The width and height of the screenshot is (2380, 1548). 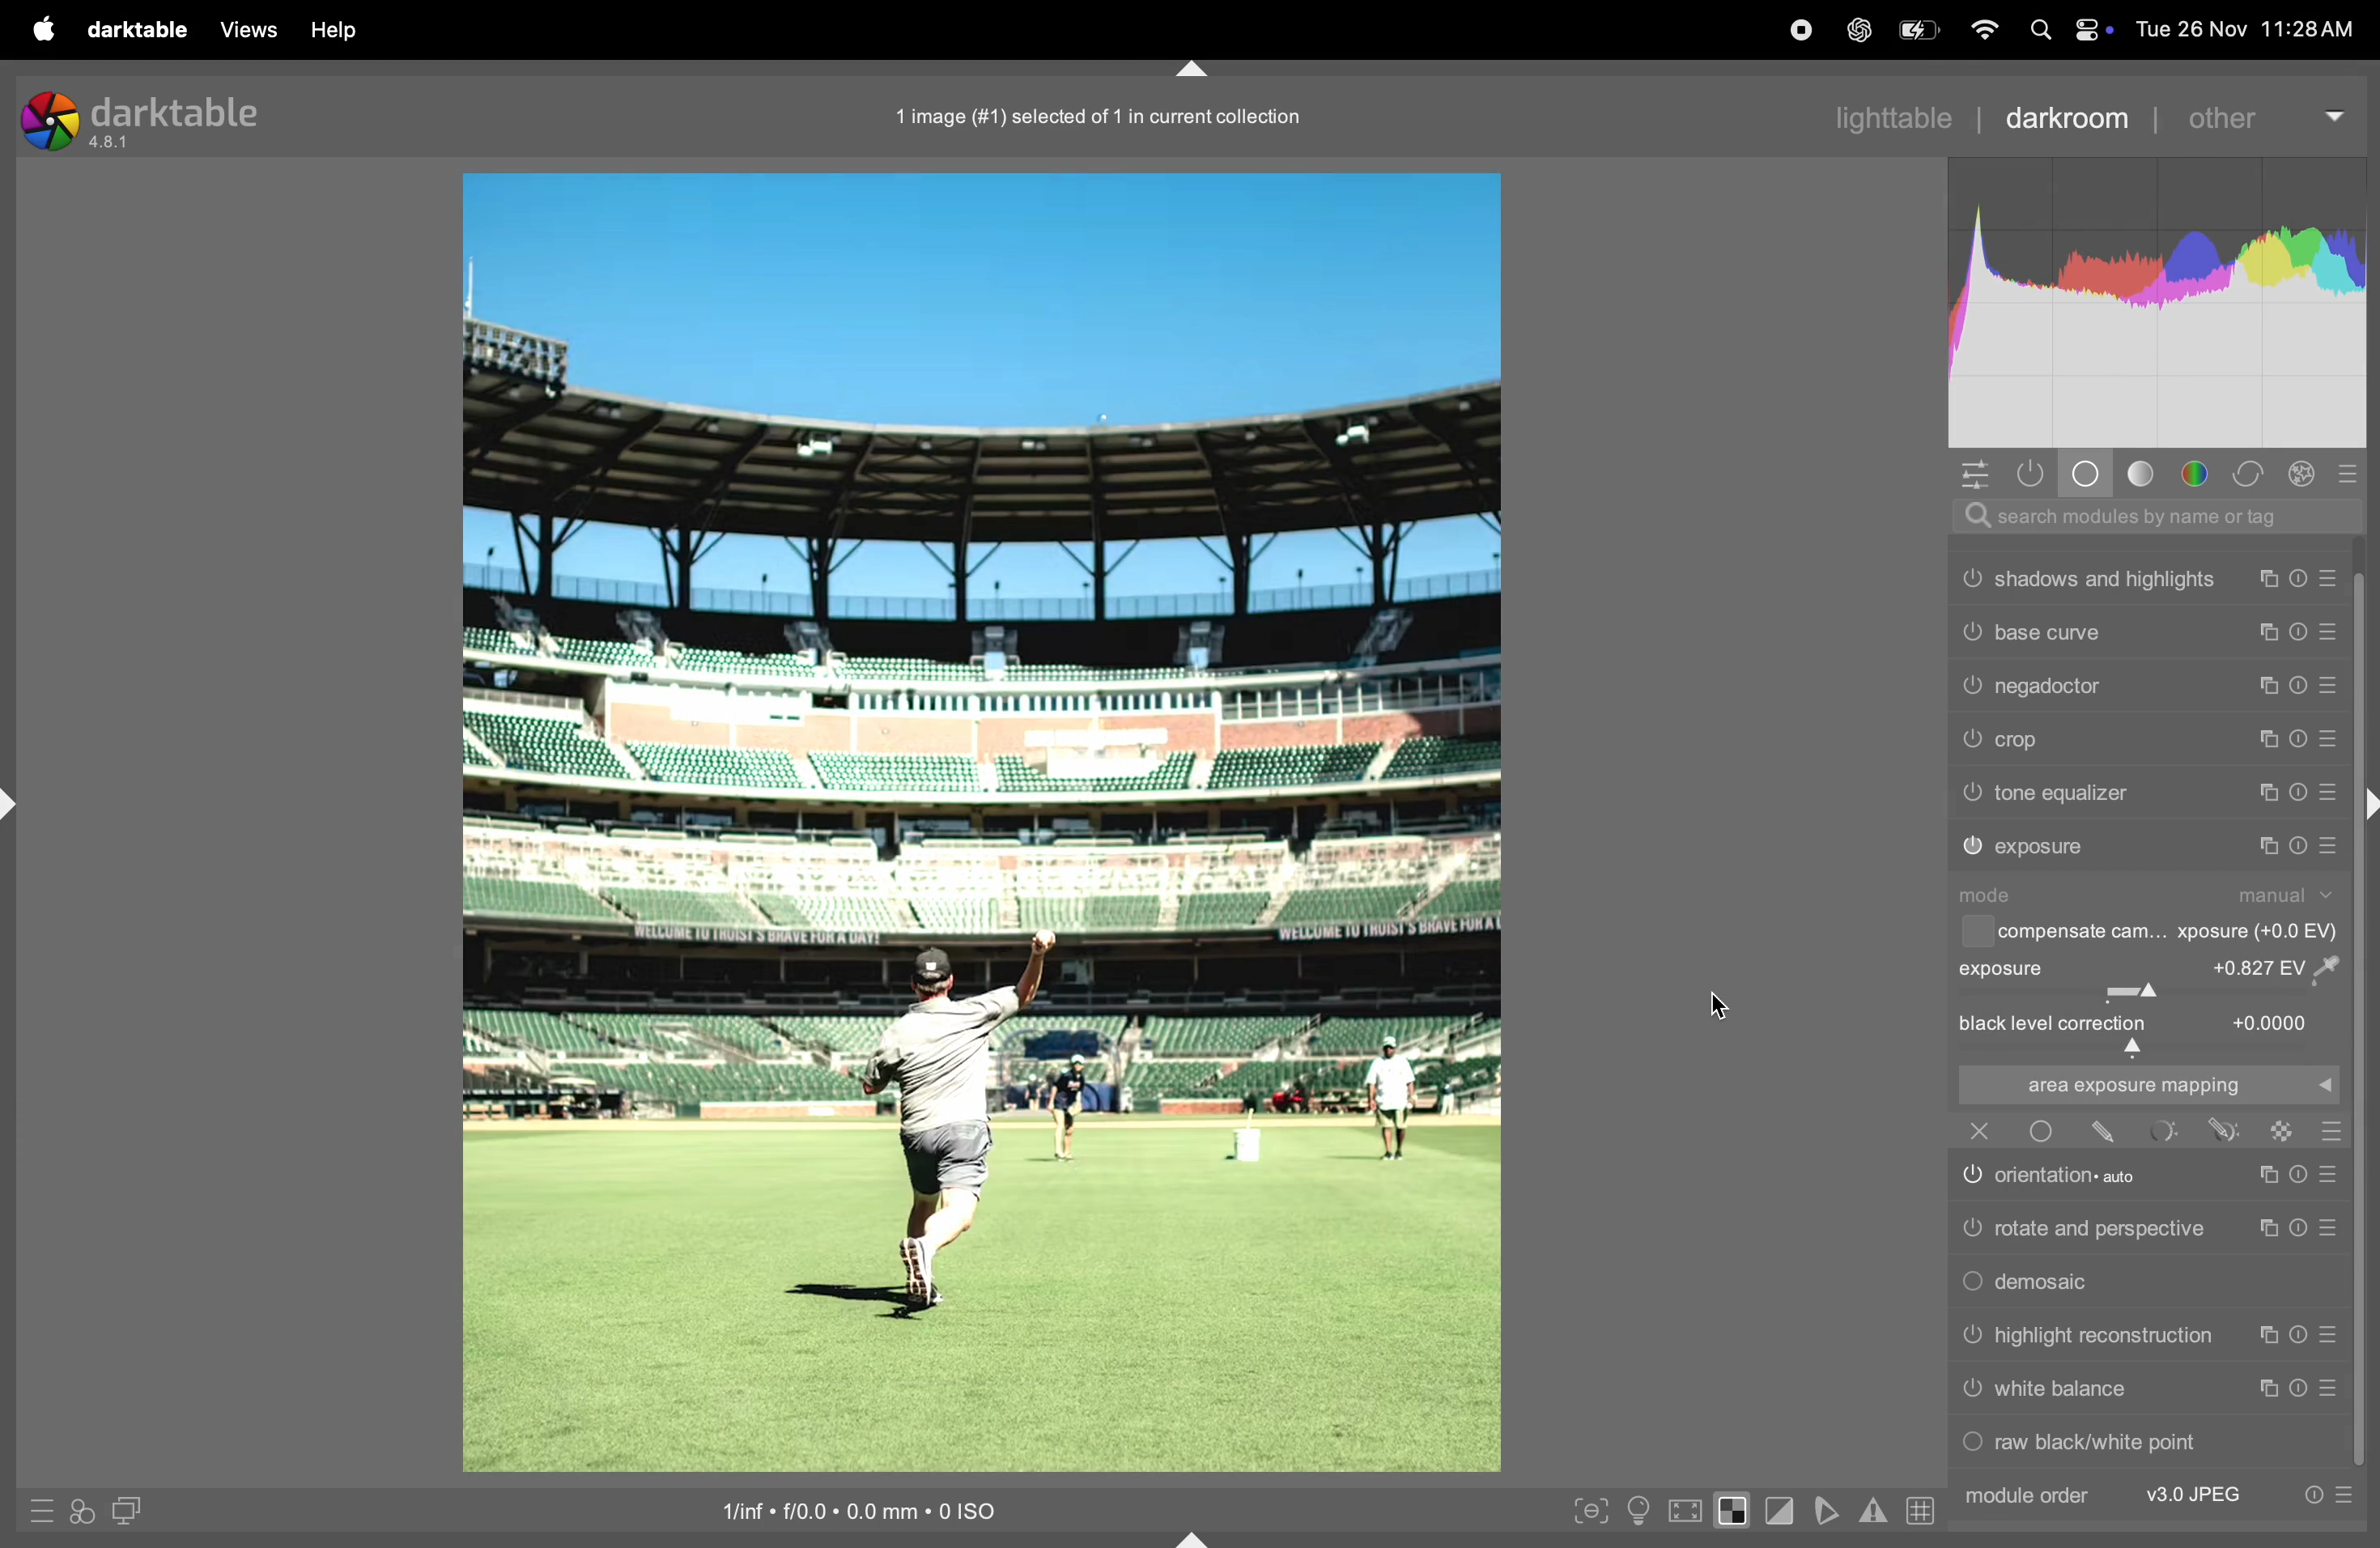 I want to click on Preset, so click(x=2328, y=1175).